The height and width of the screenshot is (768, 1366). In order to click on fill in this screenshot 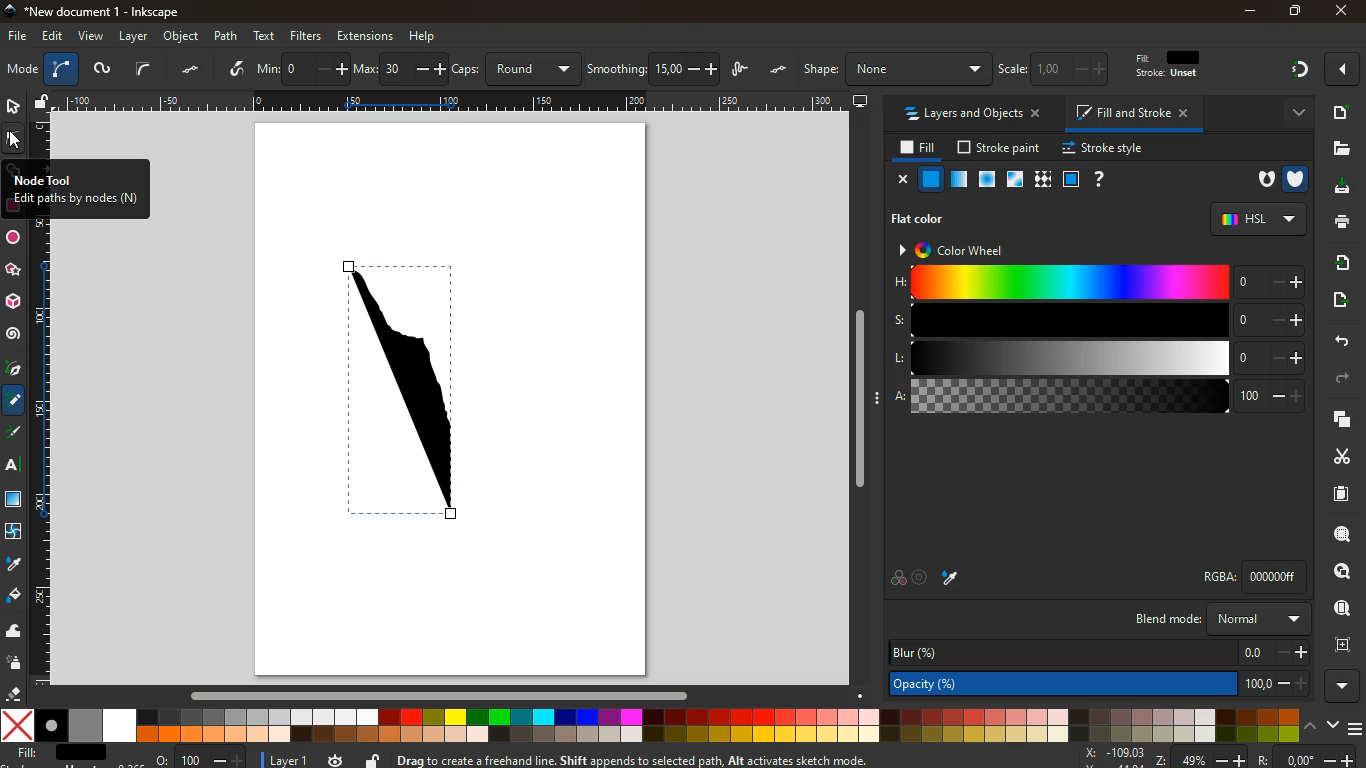, I will do `click(914, 148)`.